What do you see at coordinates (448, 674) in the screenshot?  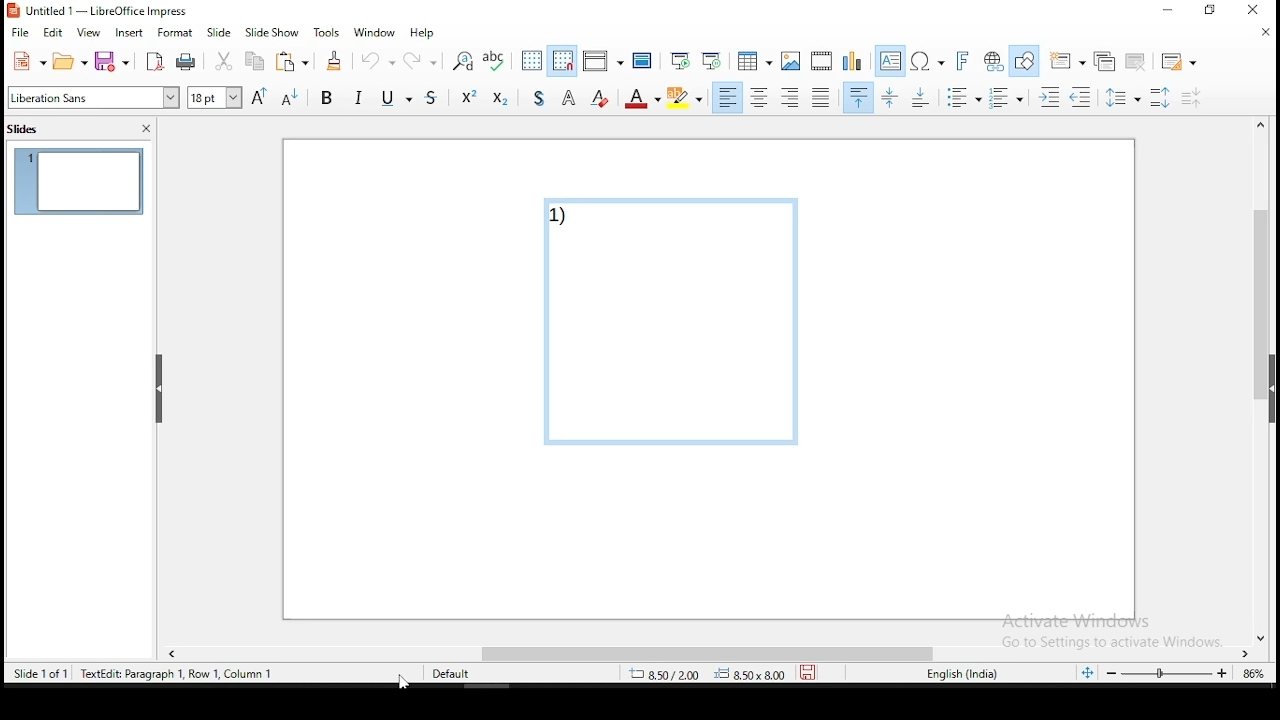 I see `default` at bounding box center [448, 674].